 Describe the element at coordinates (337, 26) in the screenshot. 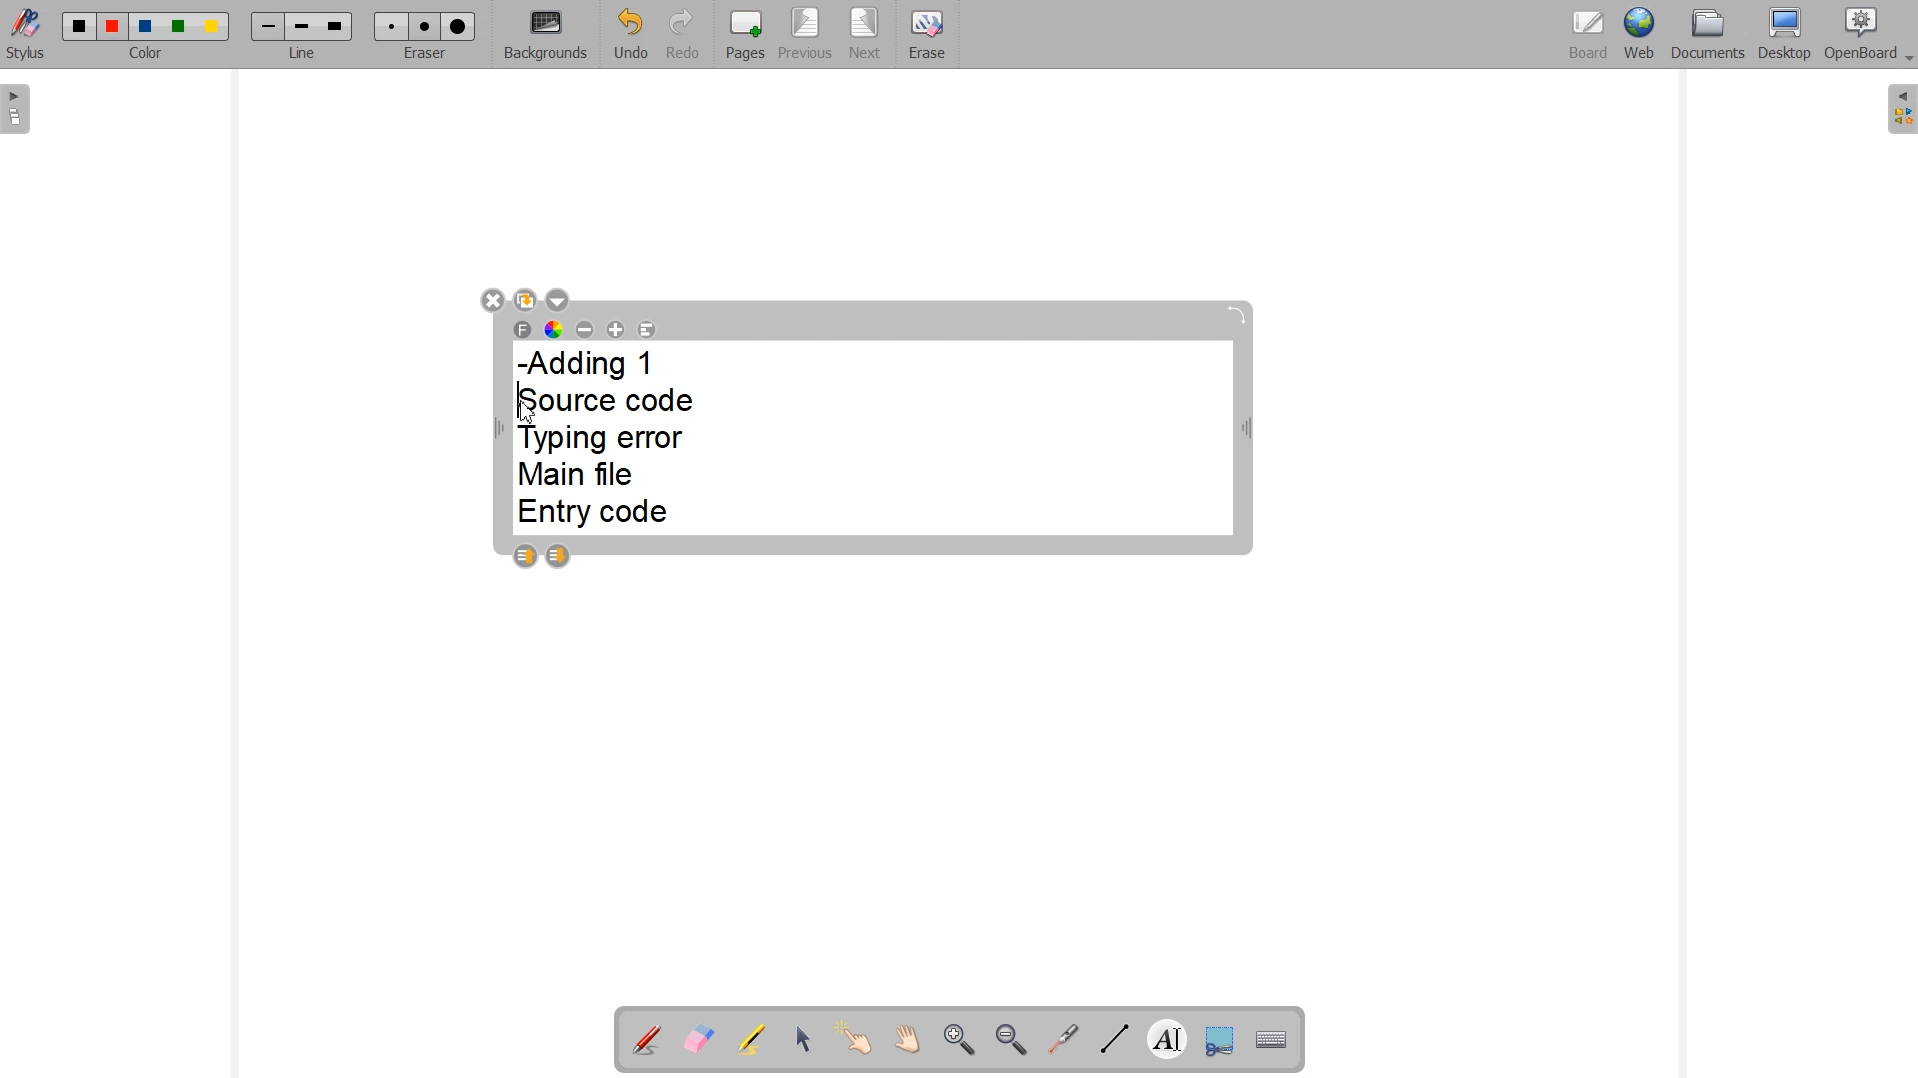

I see `Large line` at that location.